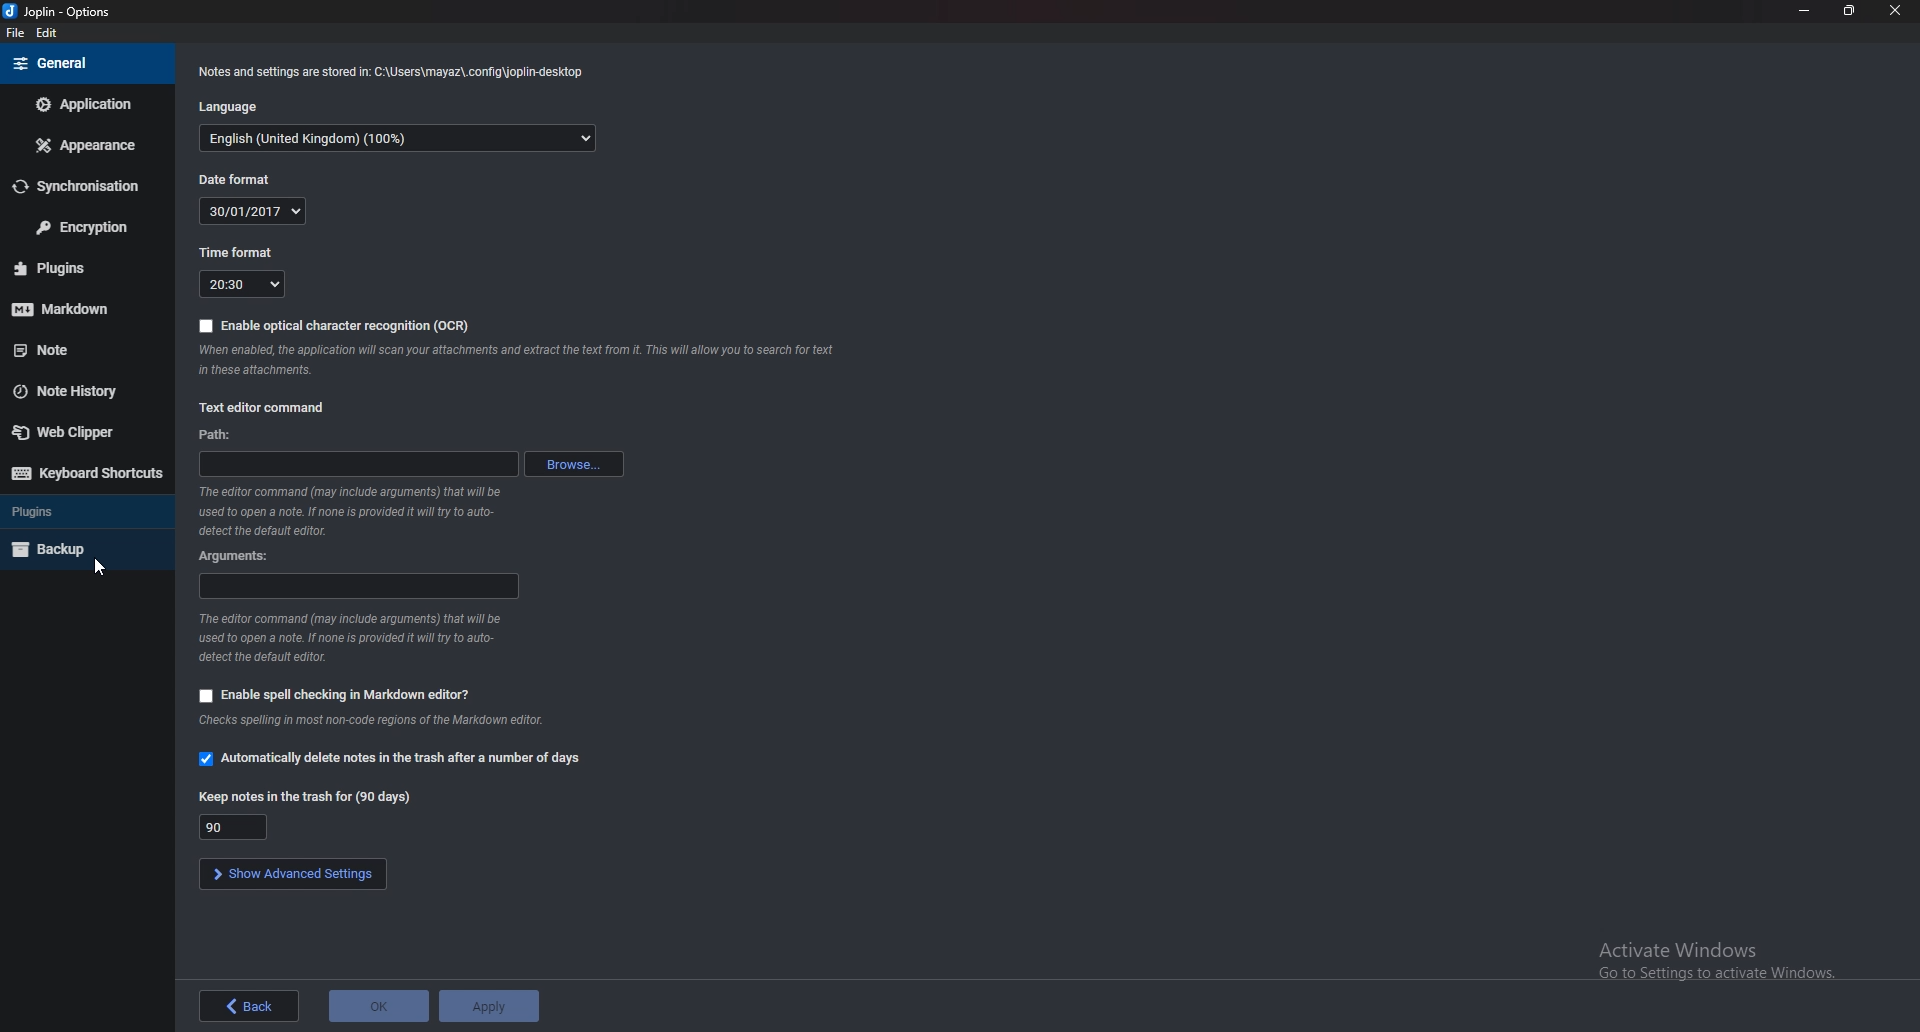  I want to click on Synchronization, so click(86, 186).